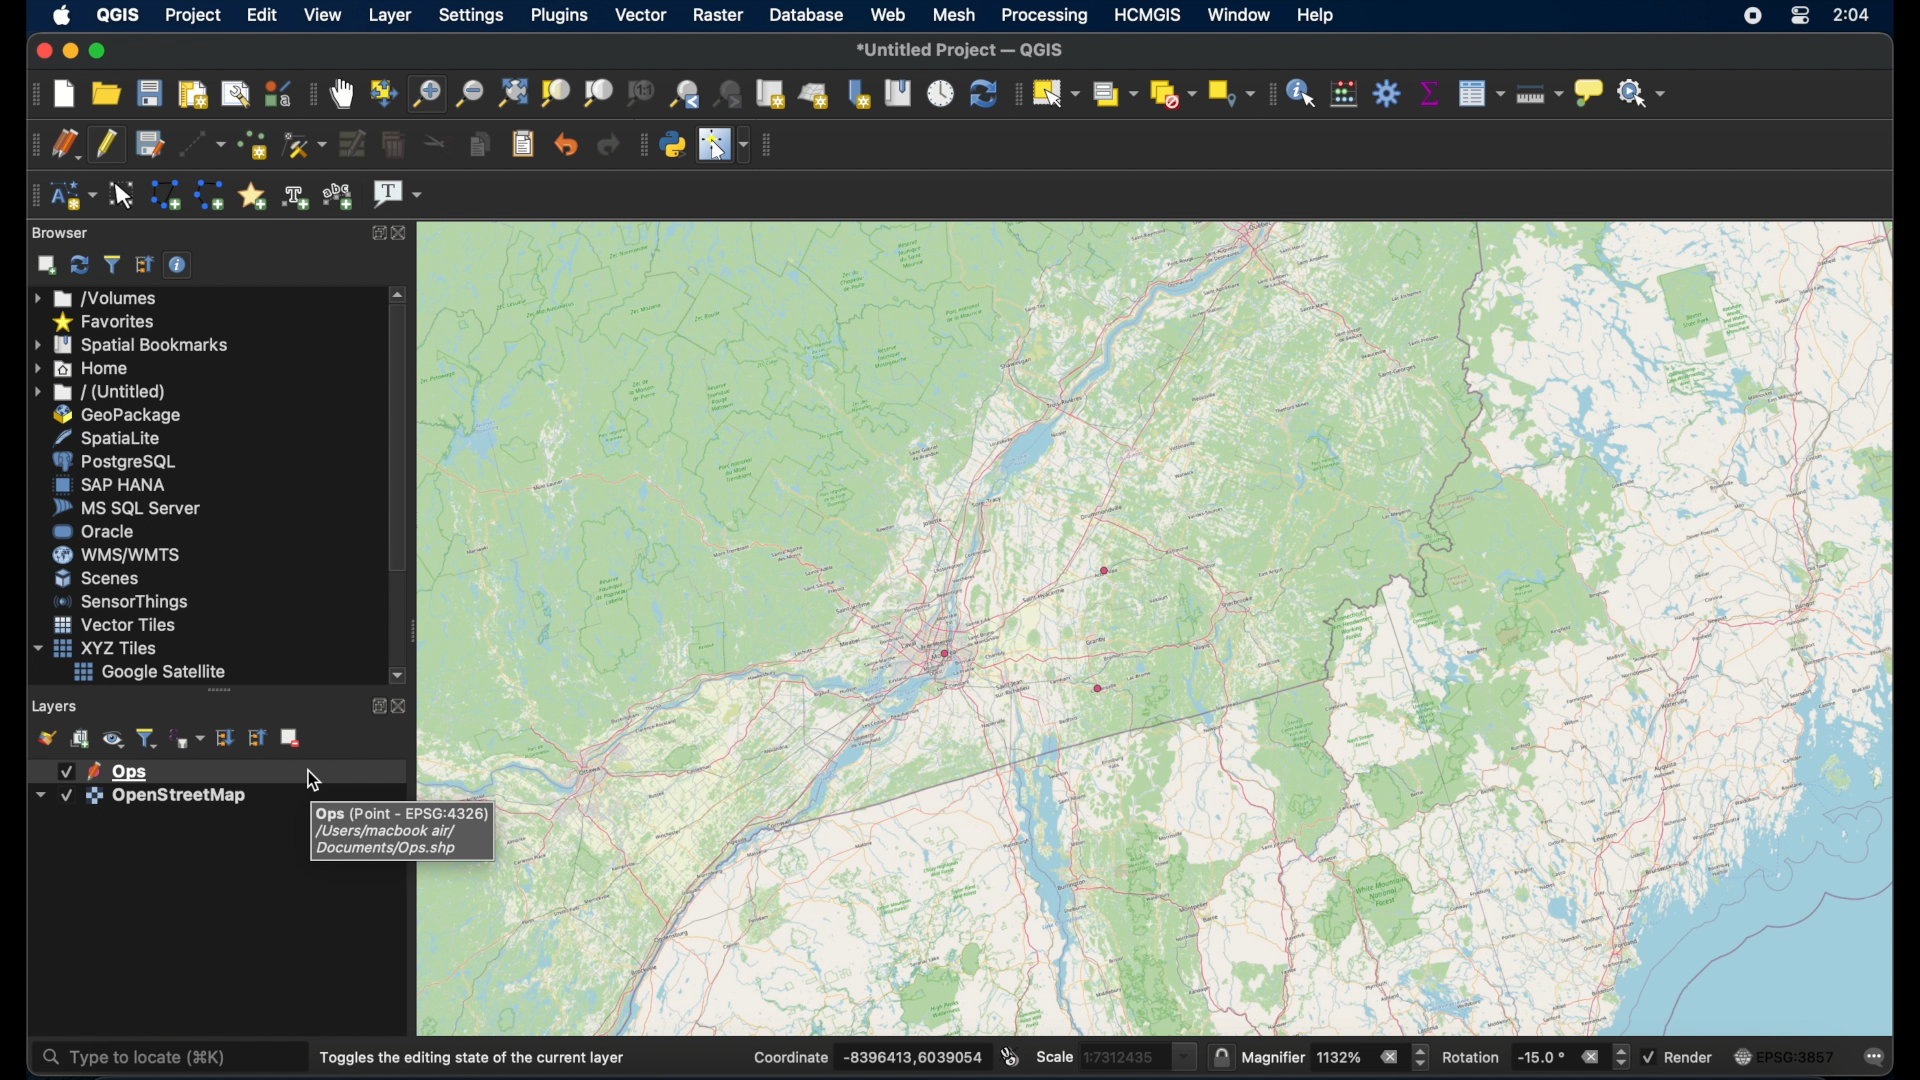  Describe the element at coordinates (121, 16) in the screenshot. I see `QGIS` at that location.